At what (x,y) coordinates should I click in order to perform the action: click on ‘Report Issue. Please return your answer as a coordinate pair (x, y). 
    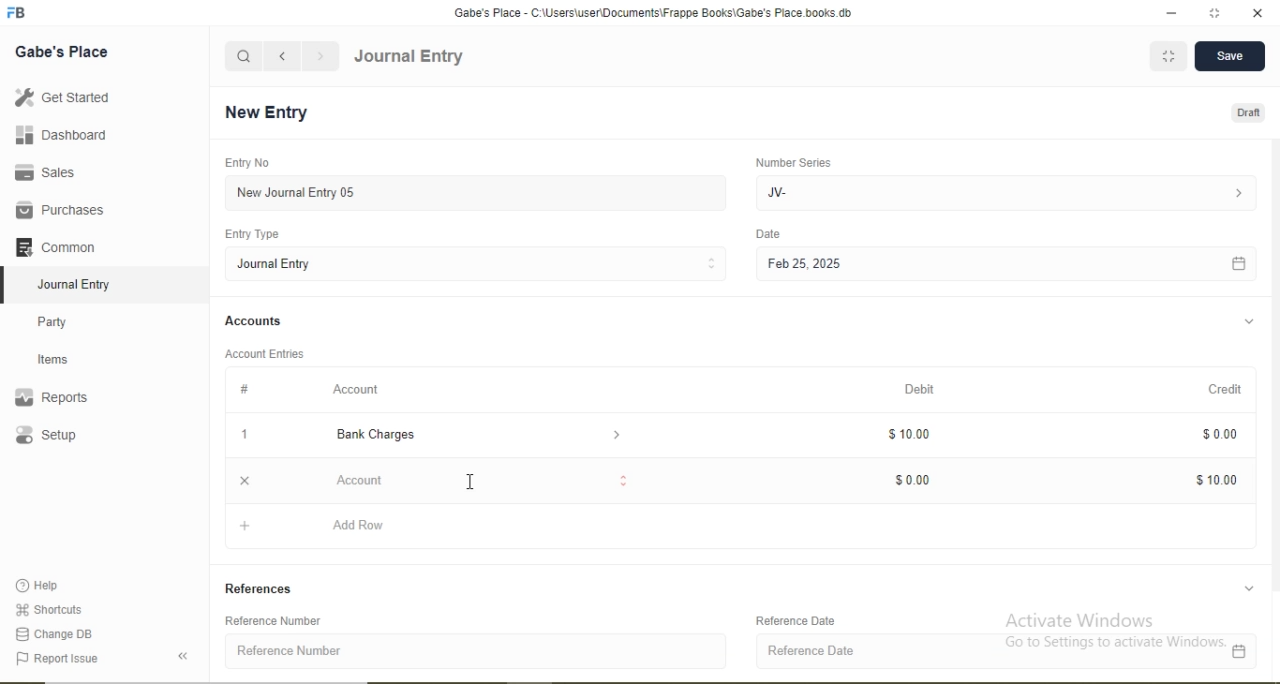
    Looking at the image, I should click on (78, 659).